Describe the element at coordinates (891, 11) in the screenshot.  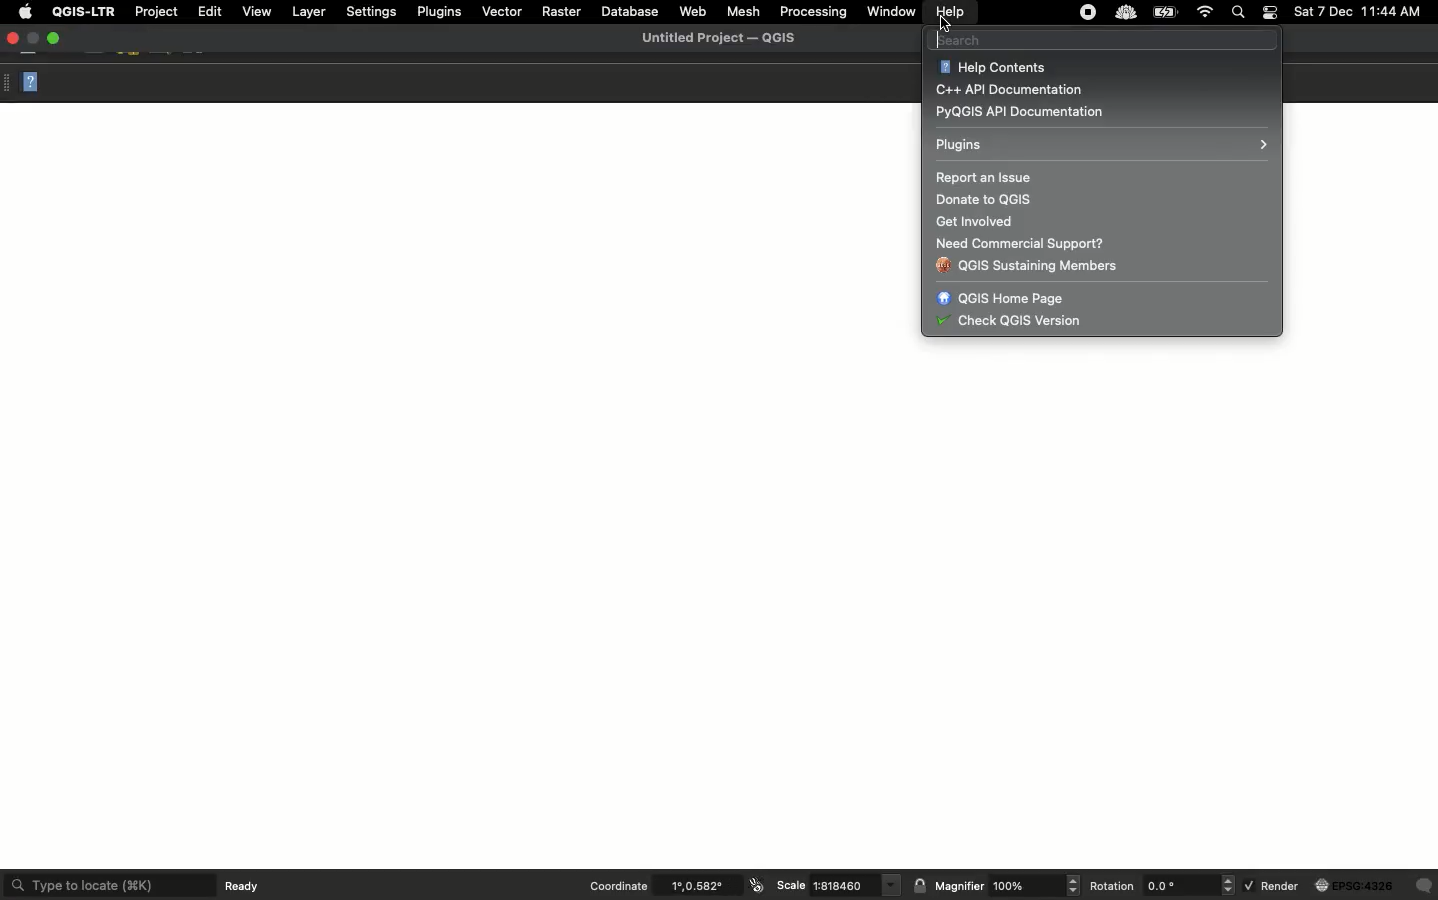
I see `Window` at that location.